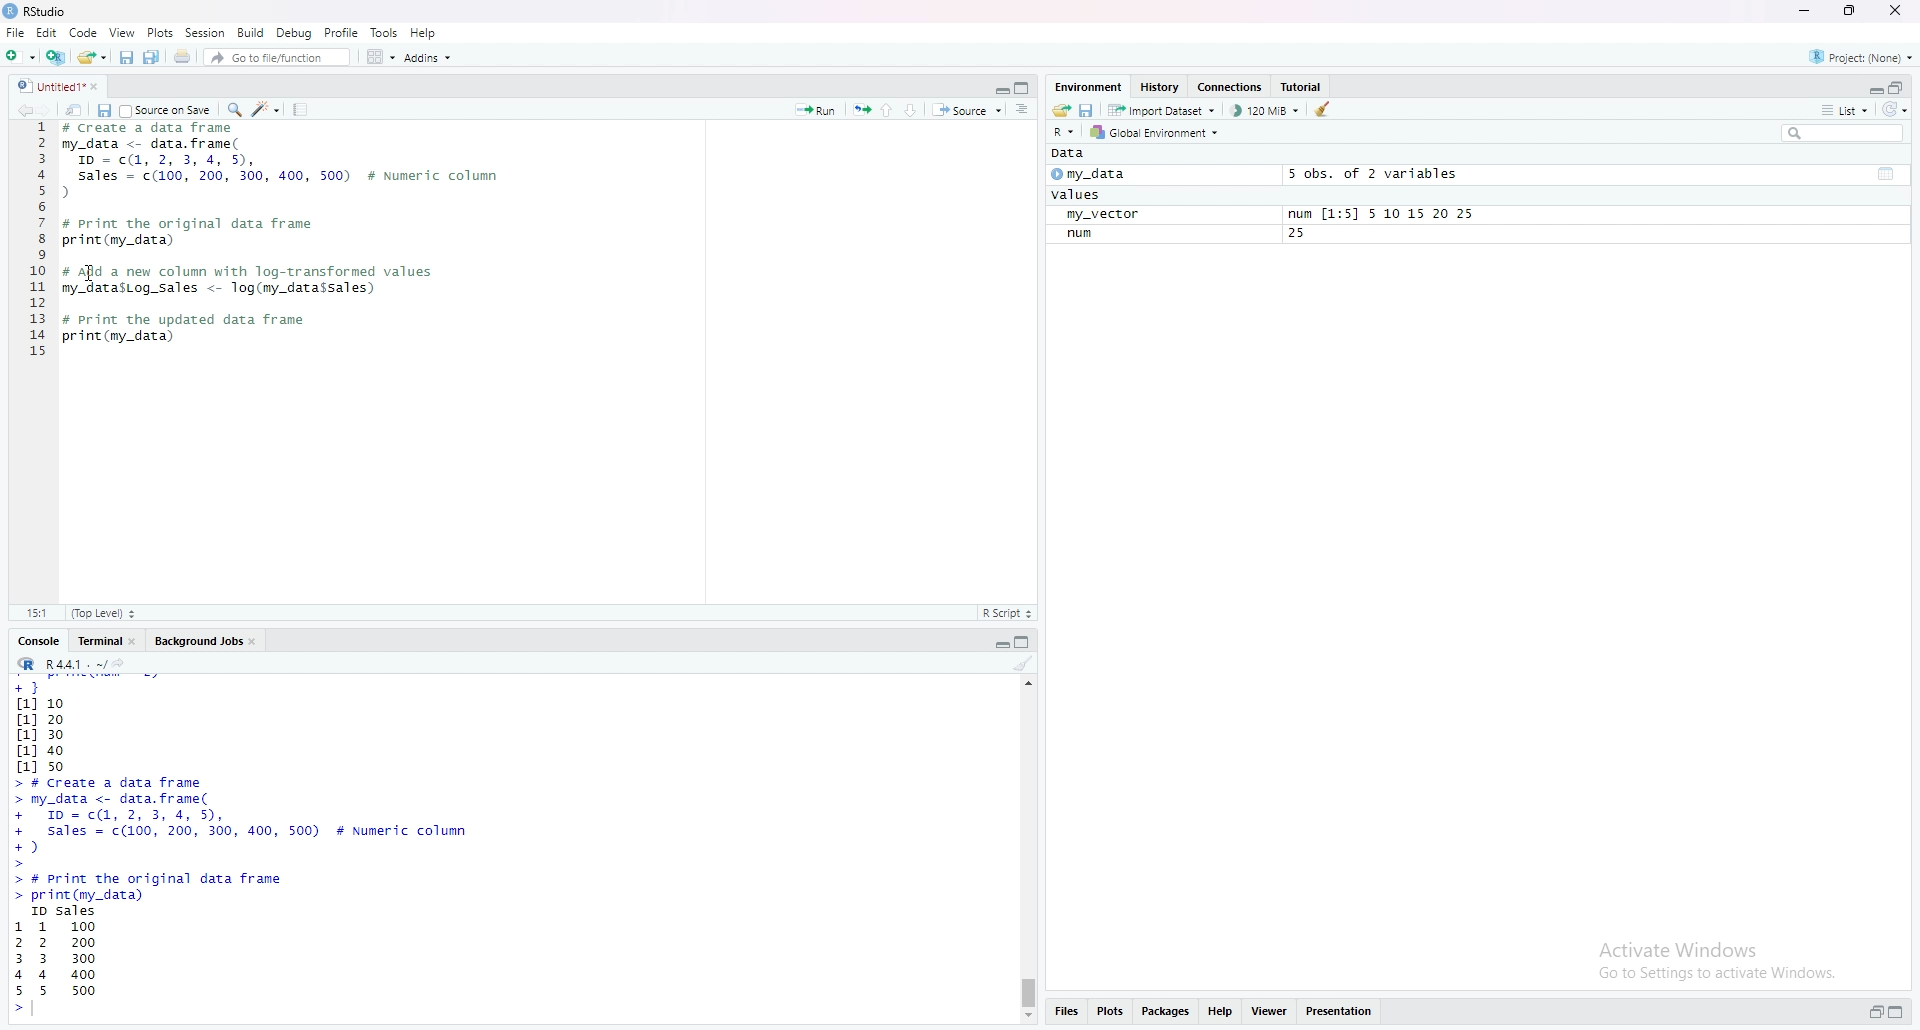 Image resolution: width=1920 pixels, height=1030 pixels. I want to click on go to file/function, so click(277, 58).